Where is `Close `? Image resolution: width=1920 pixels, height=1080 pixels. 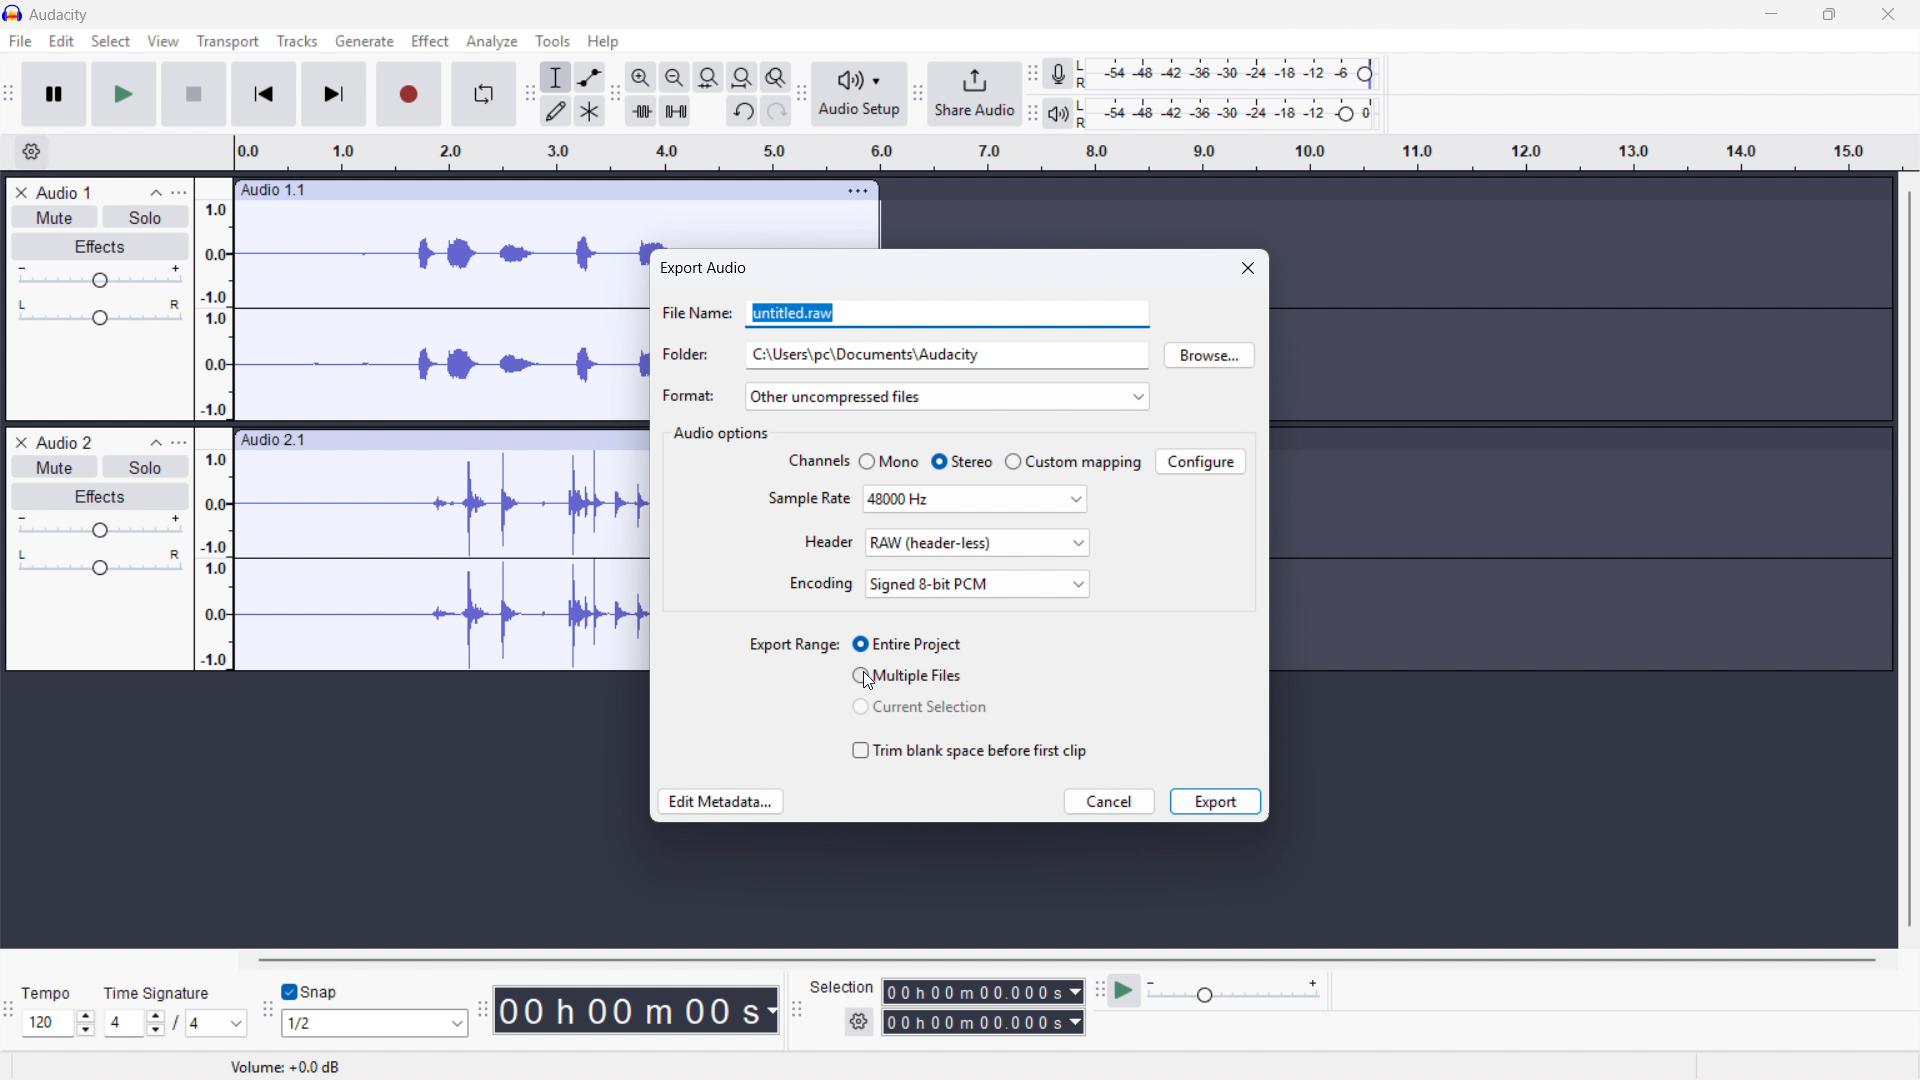 Close  is located at coordinates (1887, 15).